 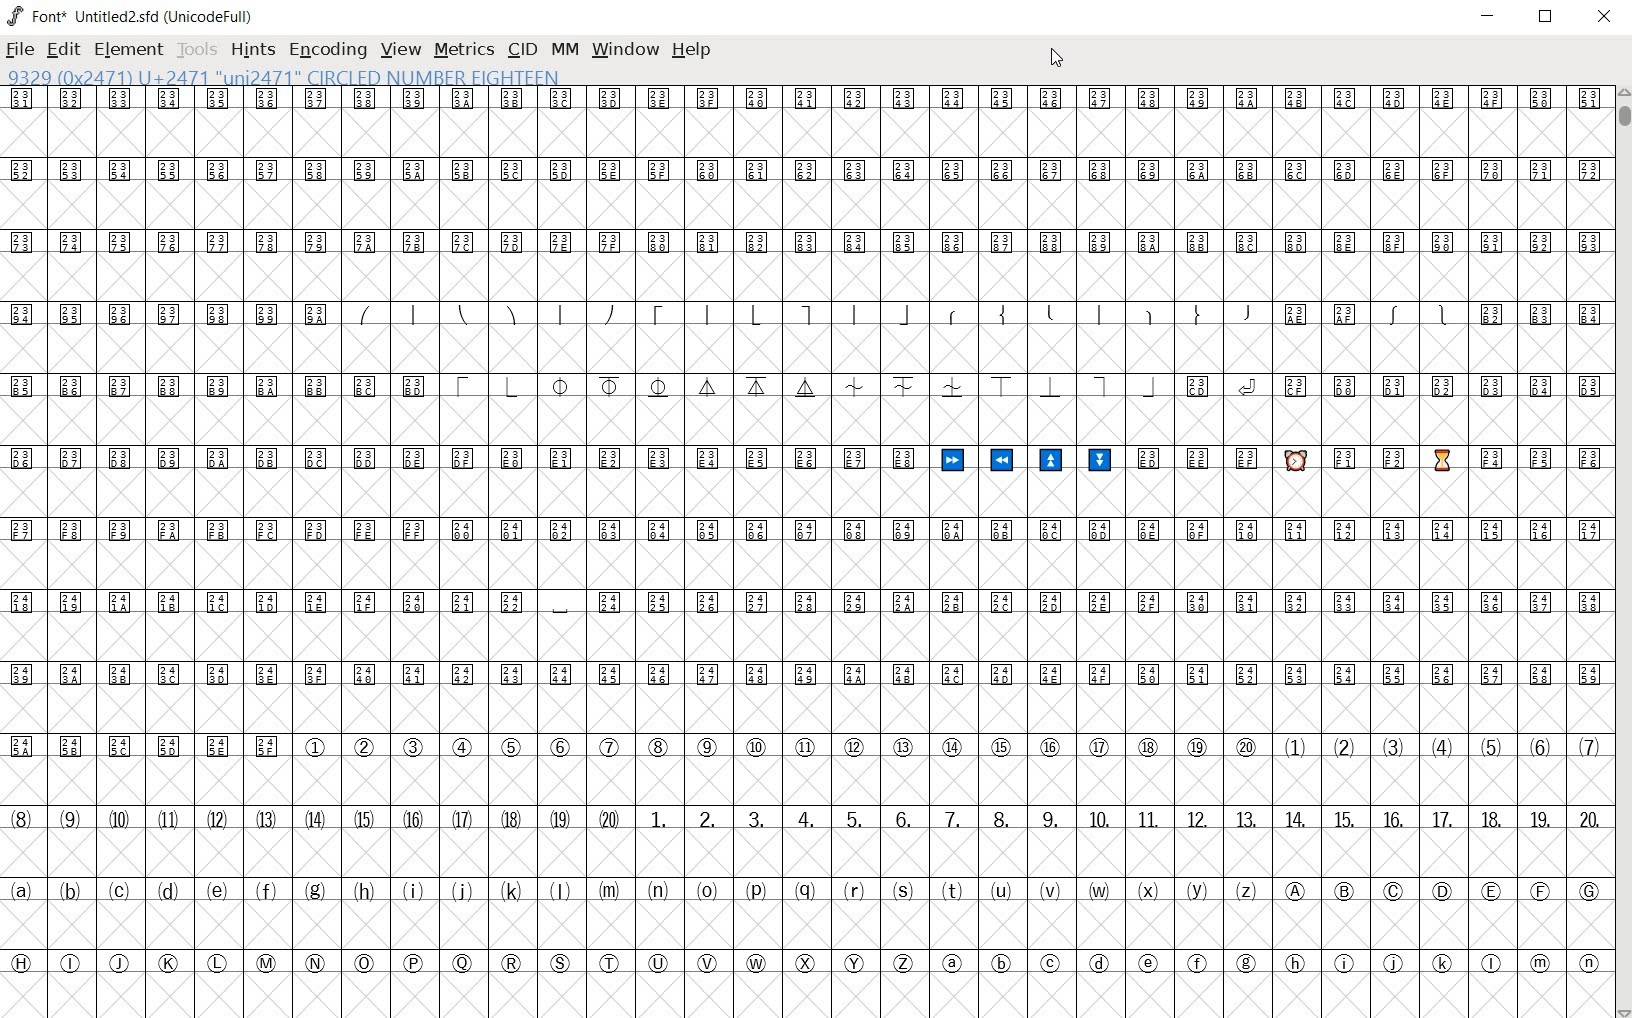 I want to click on metrics, so click(x=464, y=49).